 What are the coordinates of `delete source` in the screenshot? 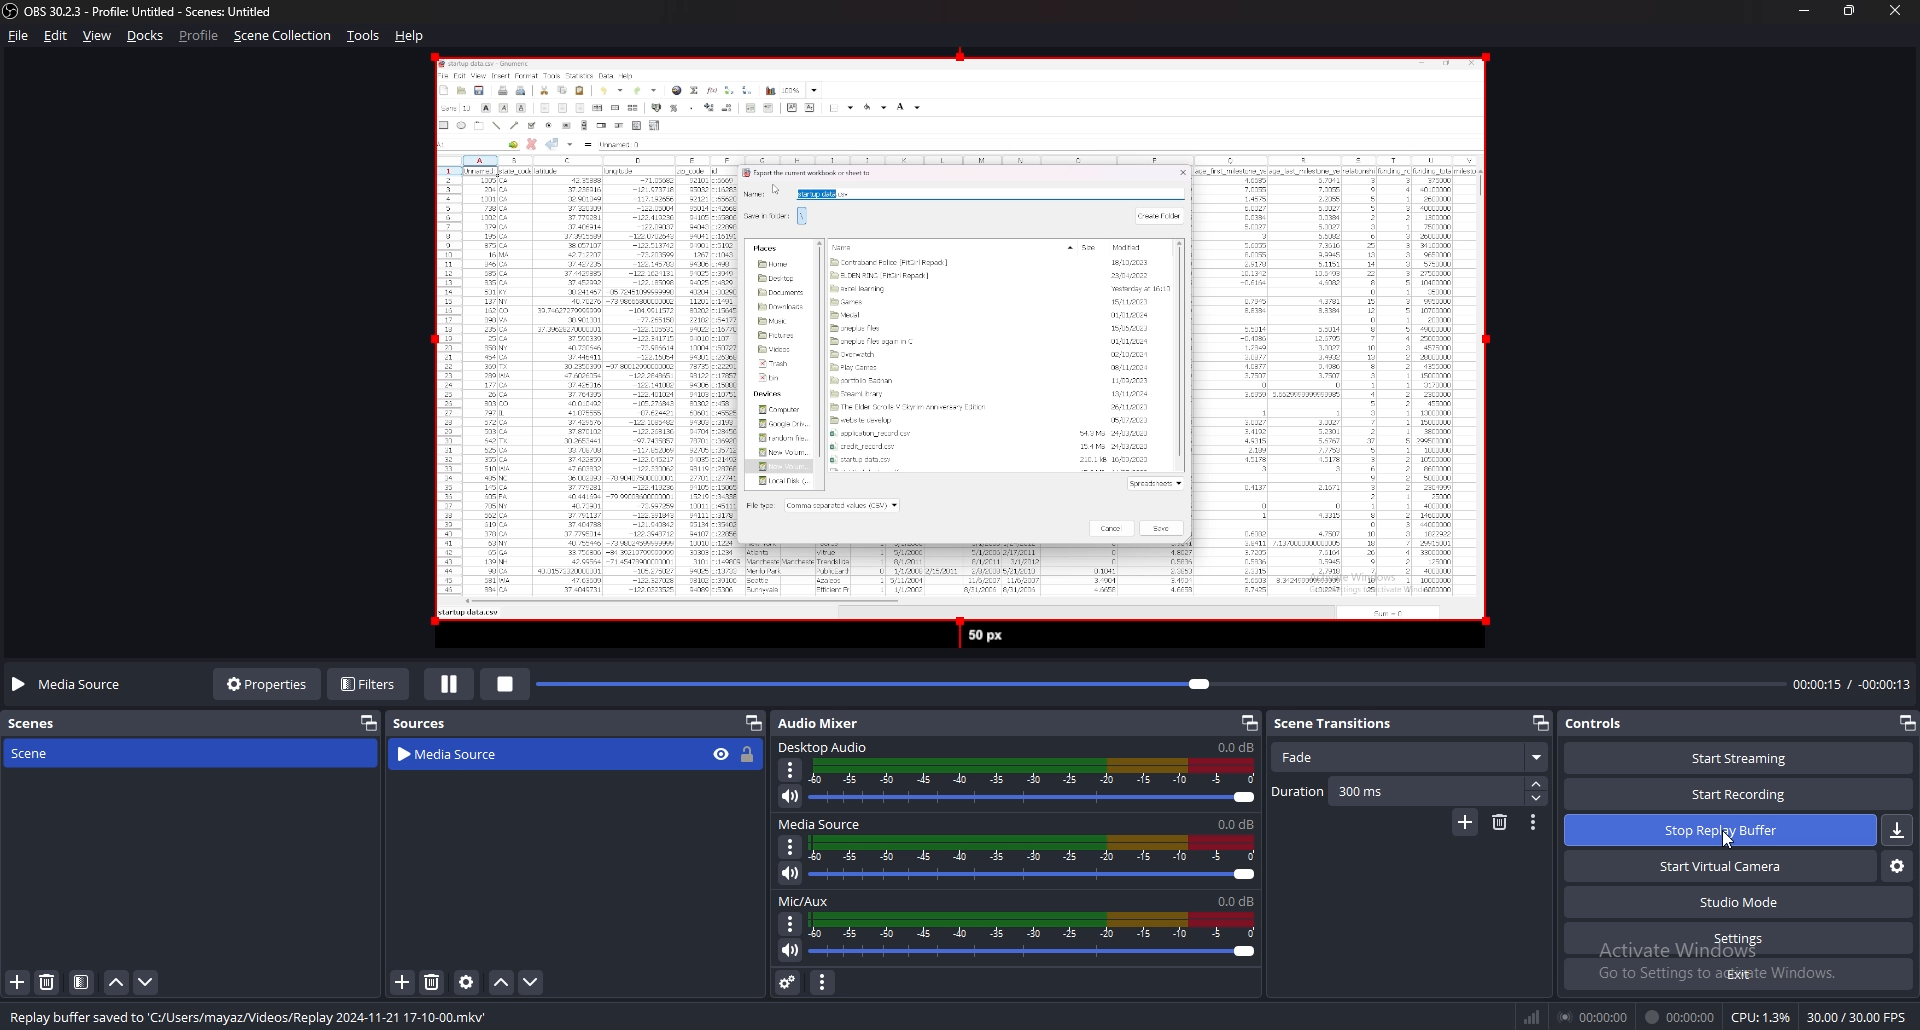 It's located at (433, 981).